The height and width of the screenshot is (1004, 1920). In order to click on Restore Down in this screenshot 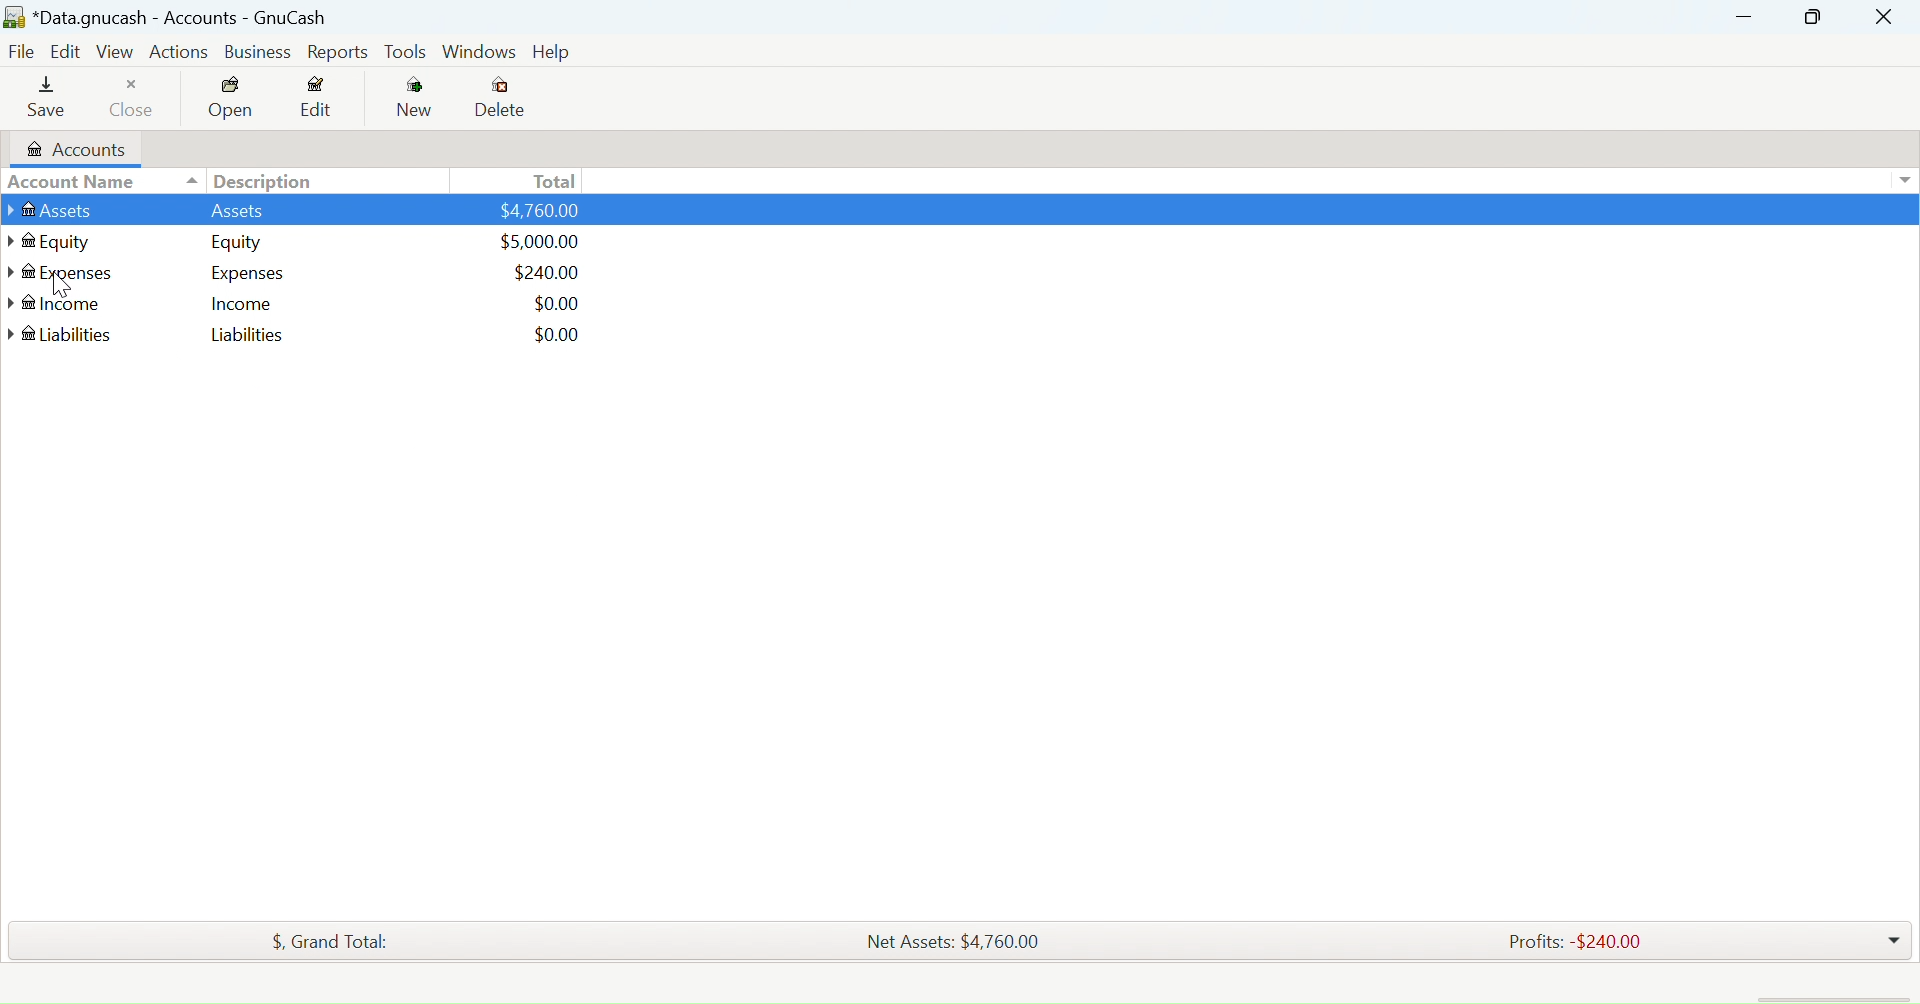, I will do `click(1744, 16)`.